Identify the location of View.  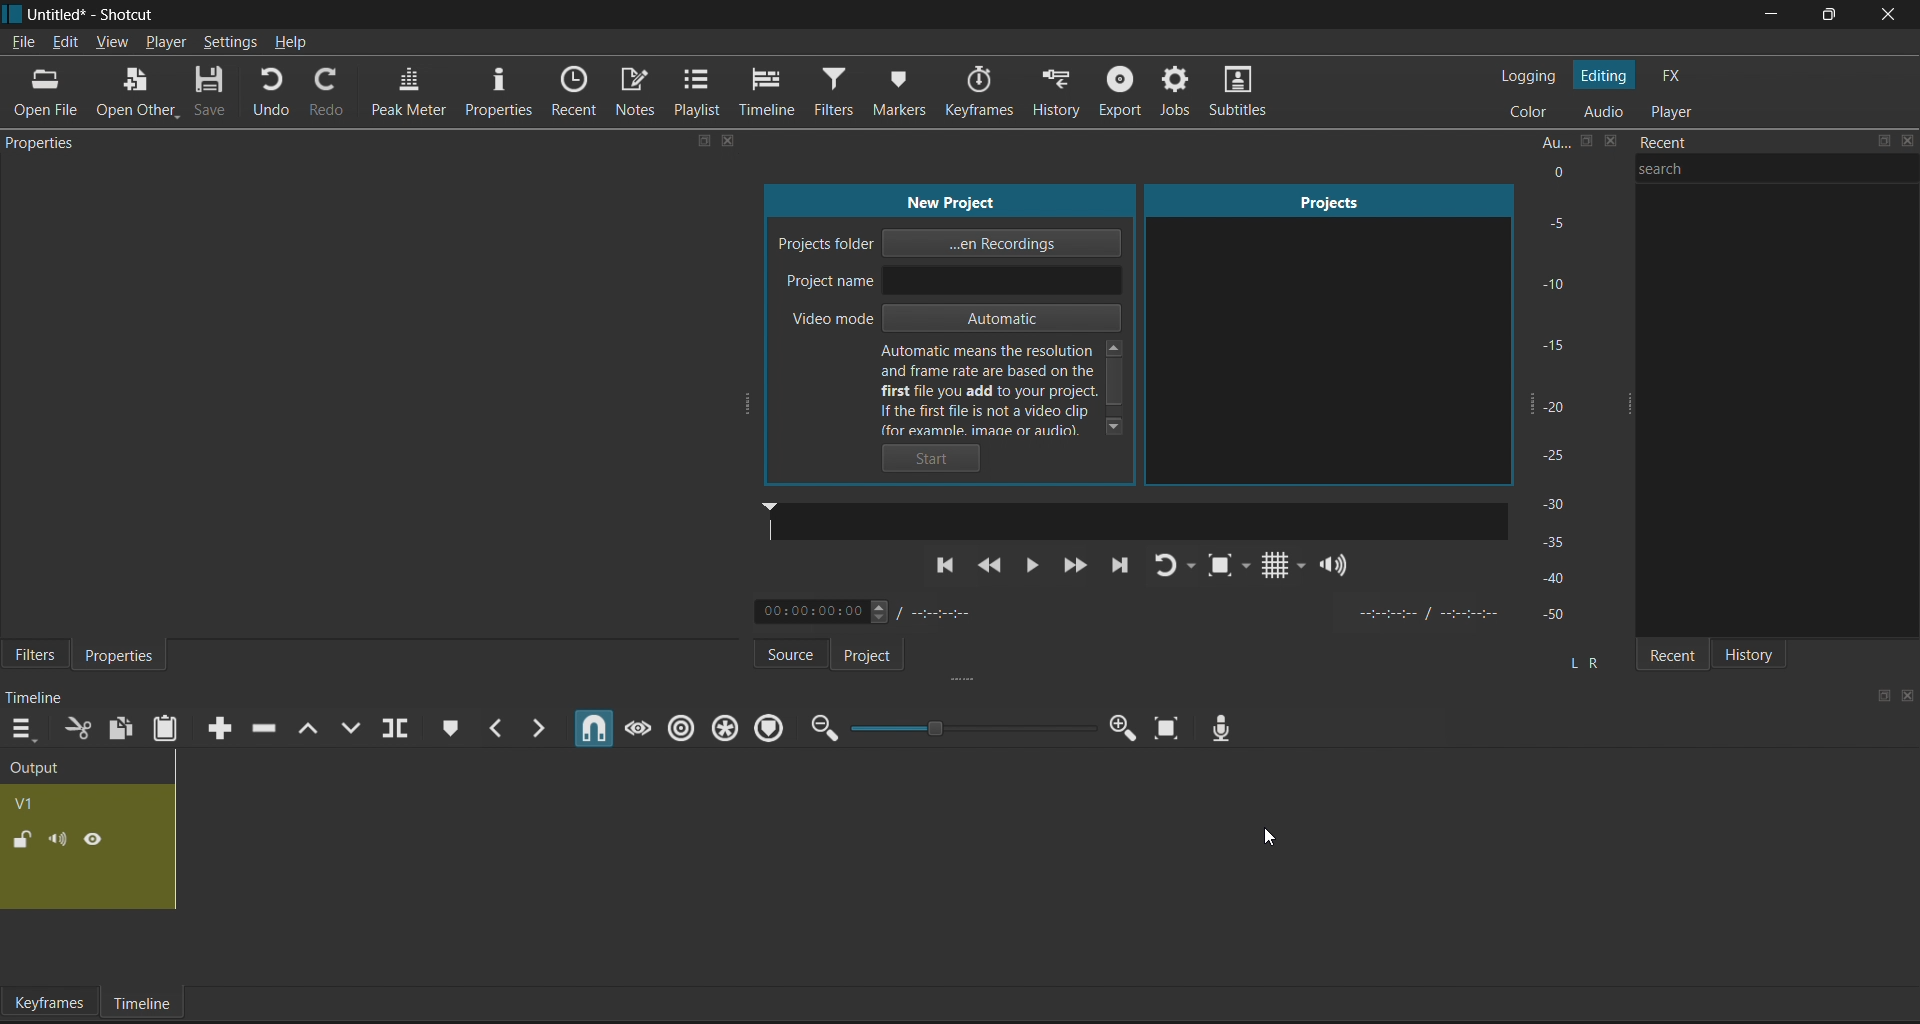
(112, 39).